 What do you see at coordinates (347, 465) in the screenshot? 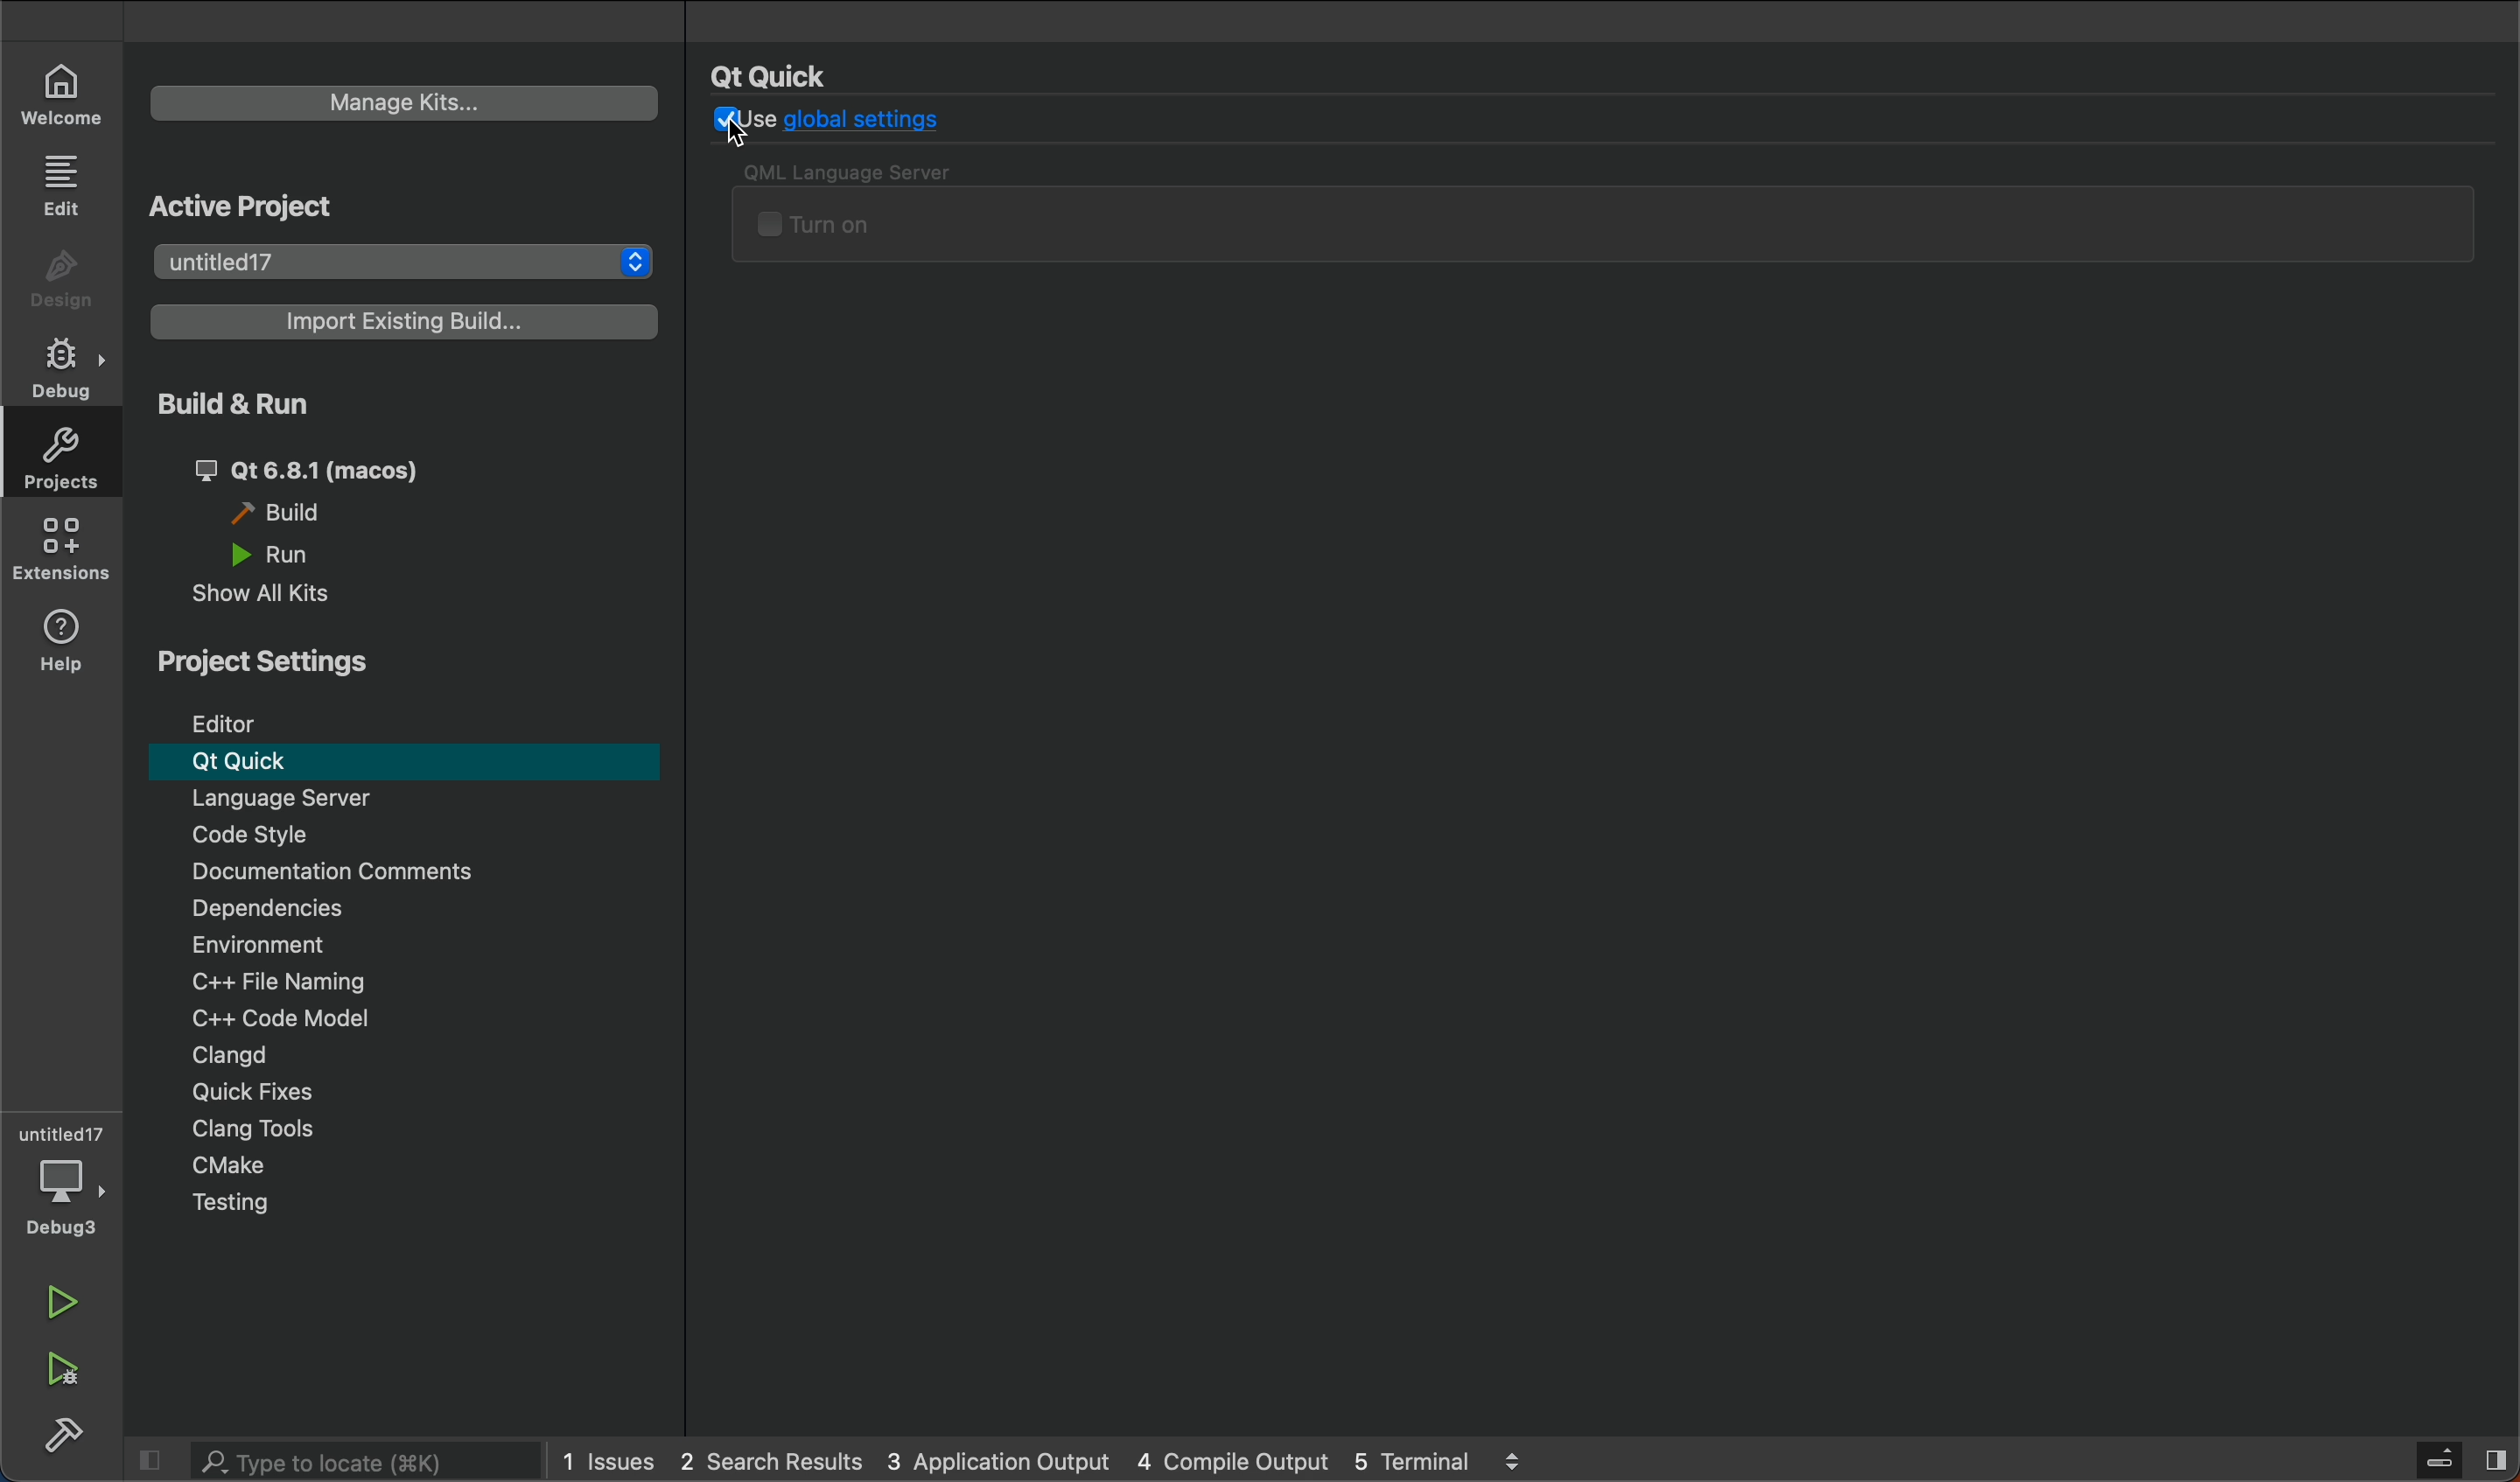
I see `qt 6.81 ` at bounding box center [347, 465].